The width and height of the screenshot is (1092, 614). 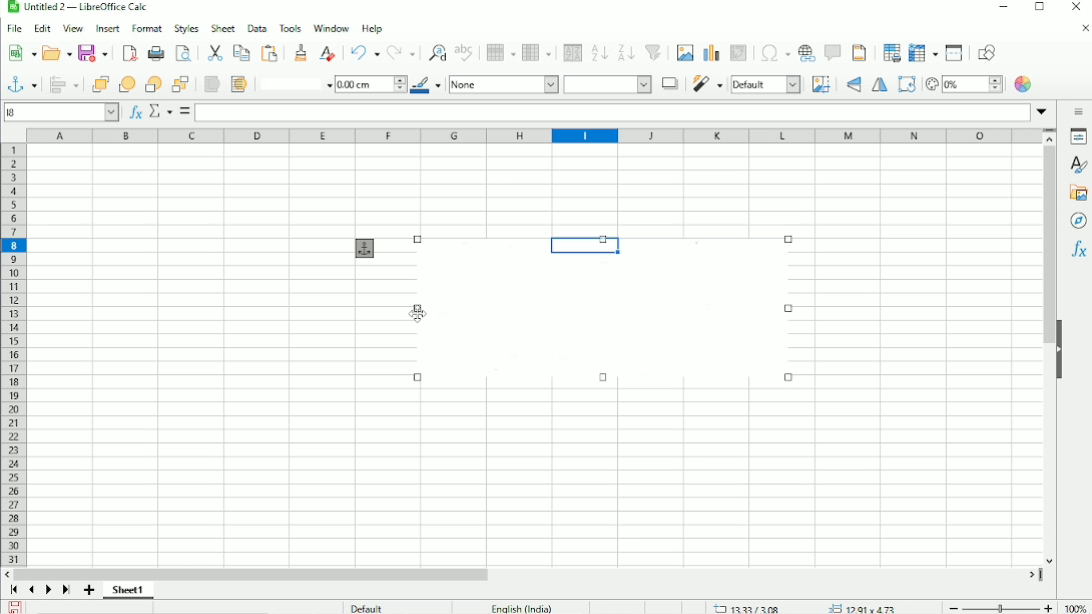 What do you see at coordinates (42, 29) in the screenshot?
I see `Edit` at bounding box center [42, 29].